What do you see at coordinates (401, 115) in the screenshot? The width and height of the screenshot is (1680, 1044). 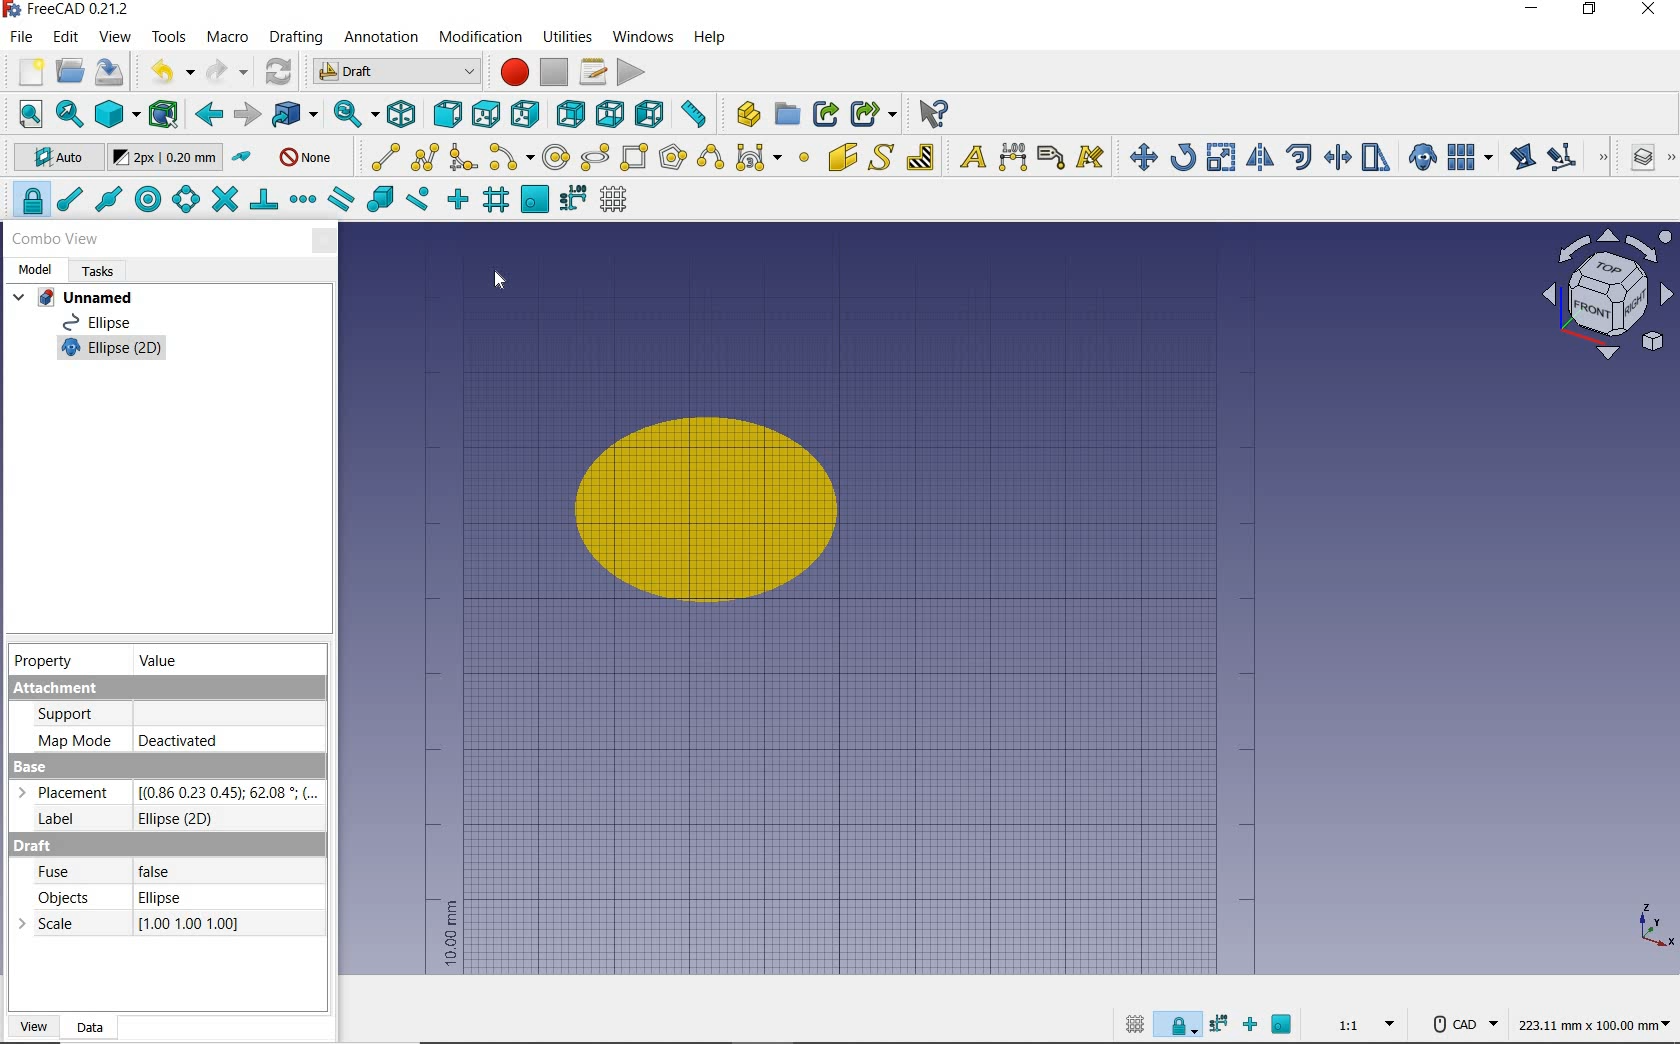 I see `isometric` at bounding box center [401, 115].